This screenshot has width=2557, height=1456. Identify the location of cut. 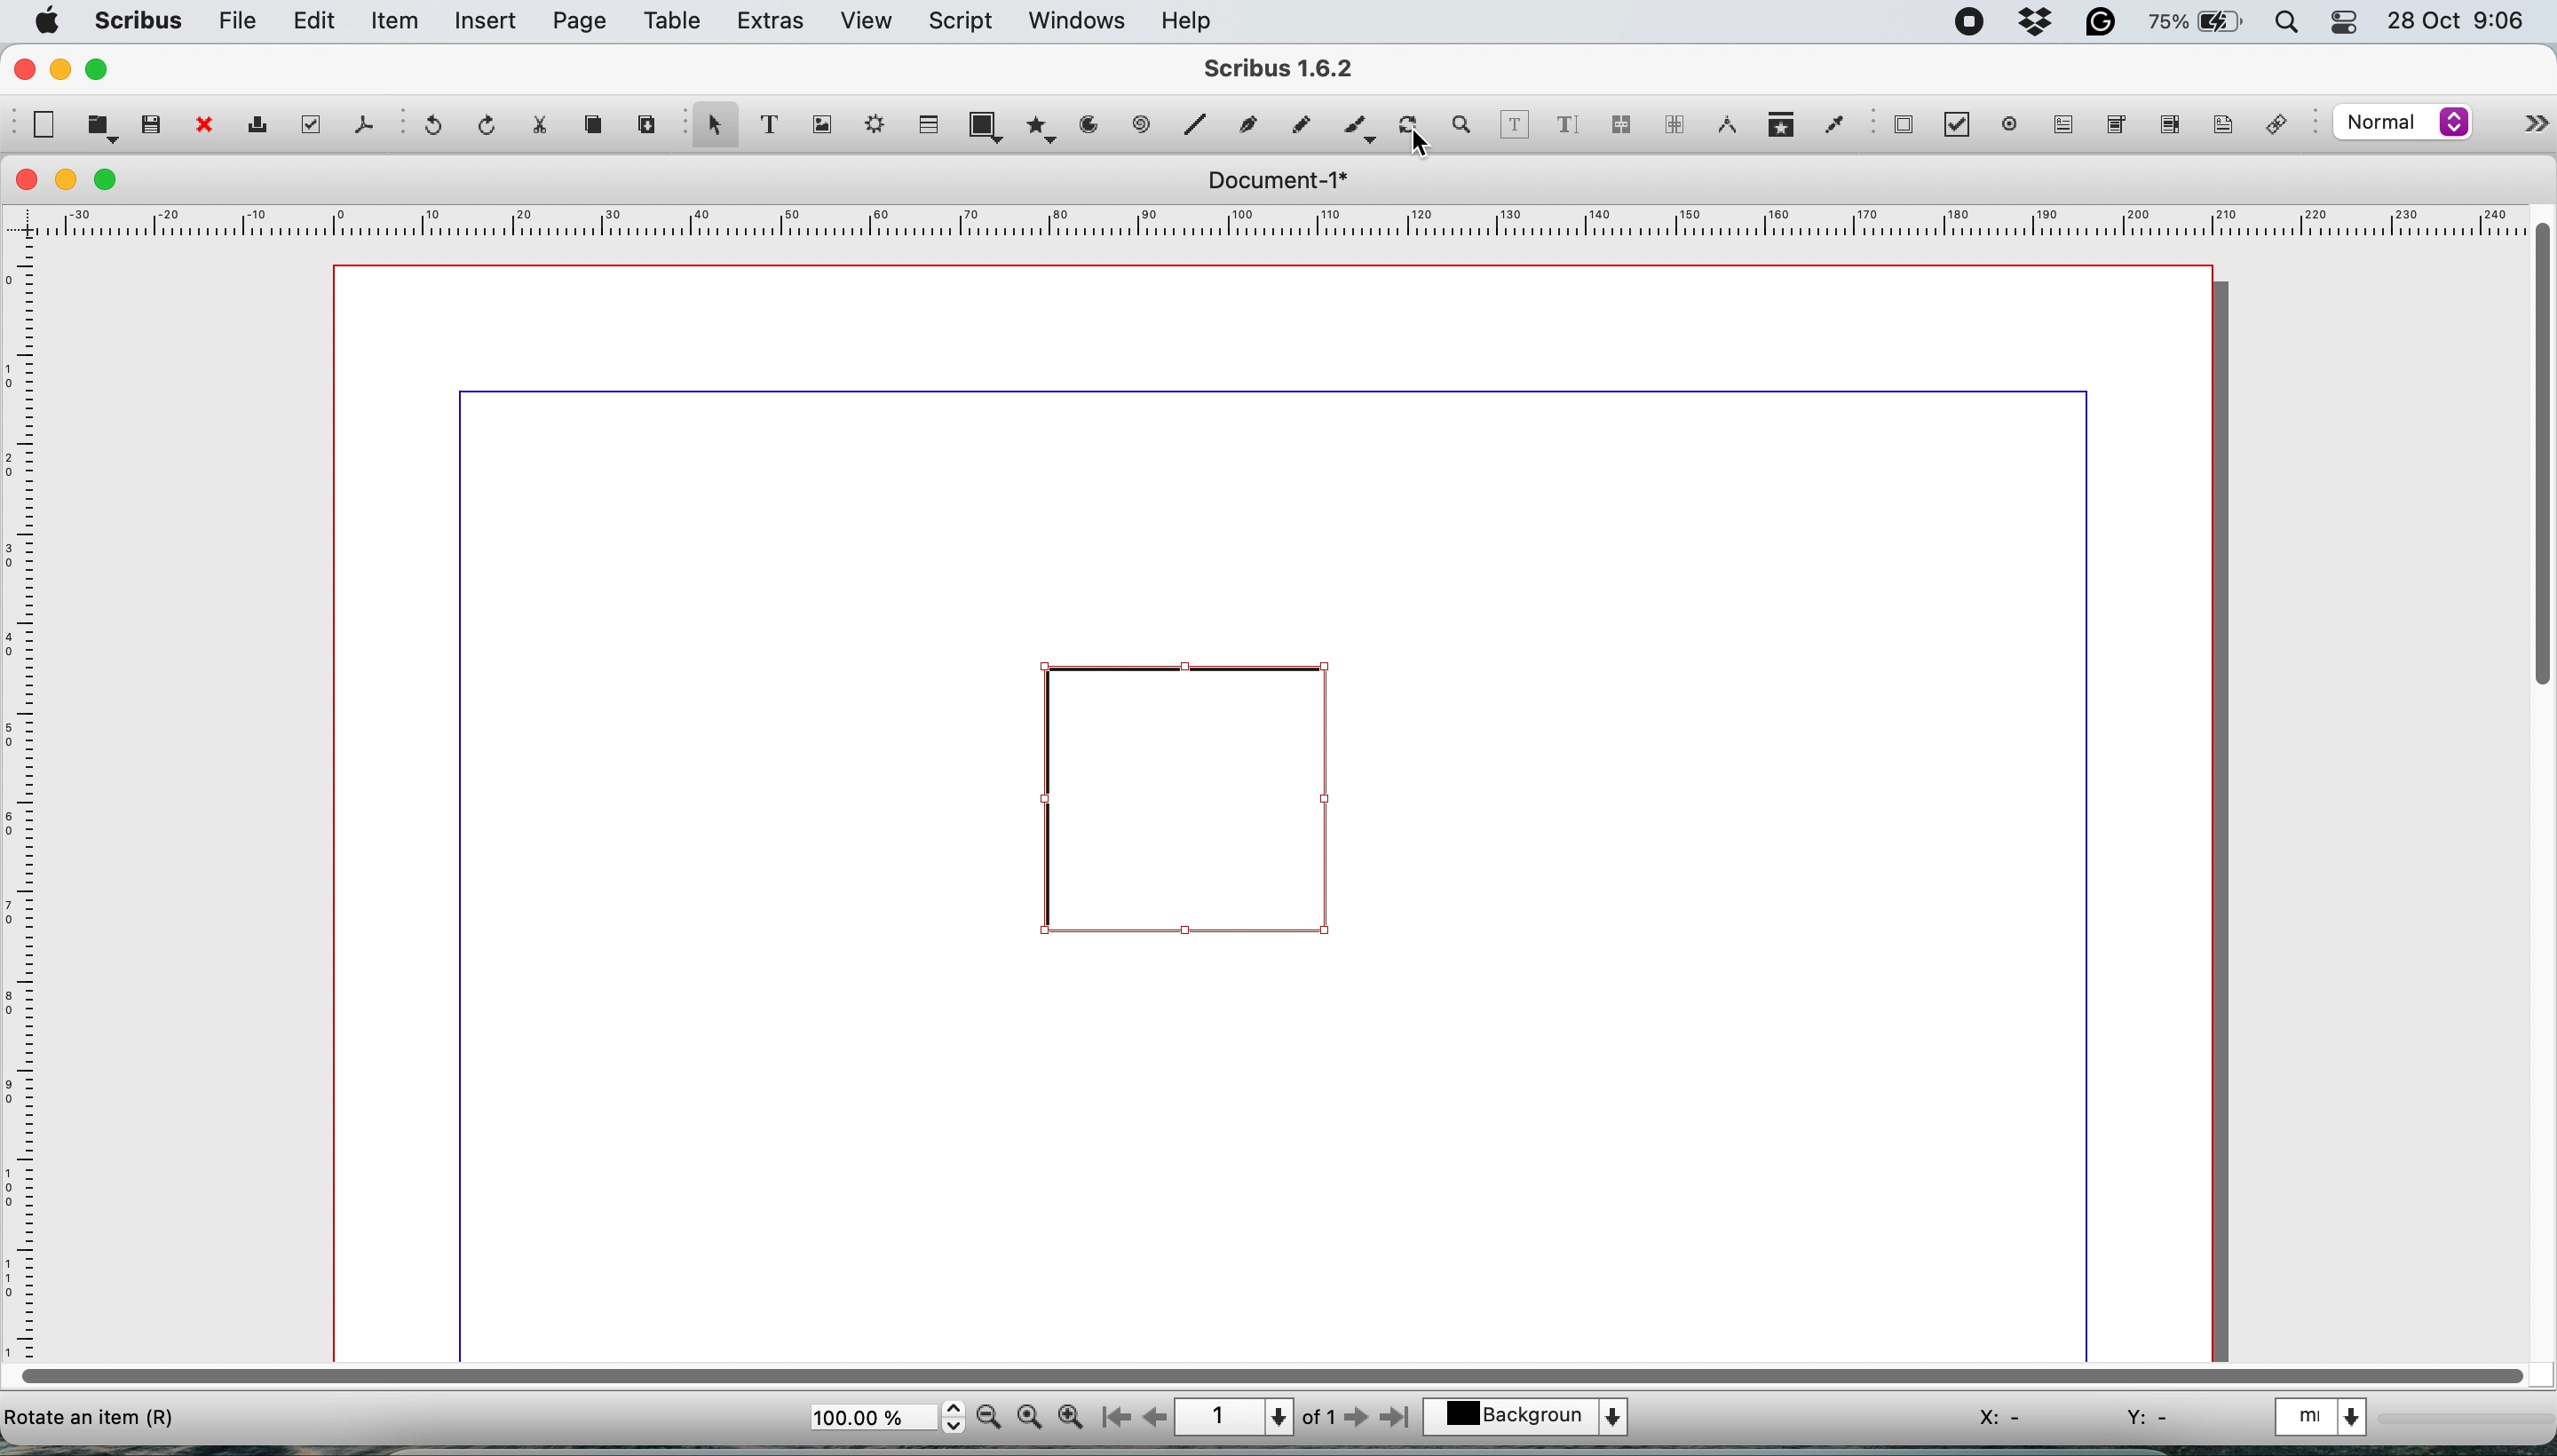
(549, 128).